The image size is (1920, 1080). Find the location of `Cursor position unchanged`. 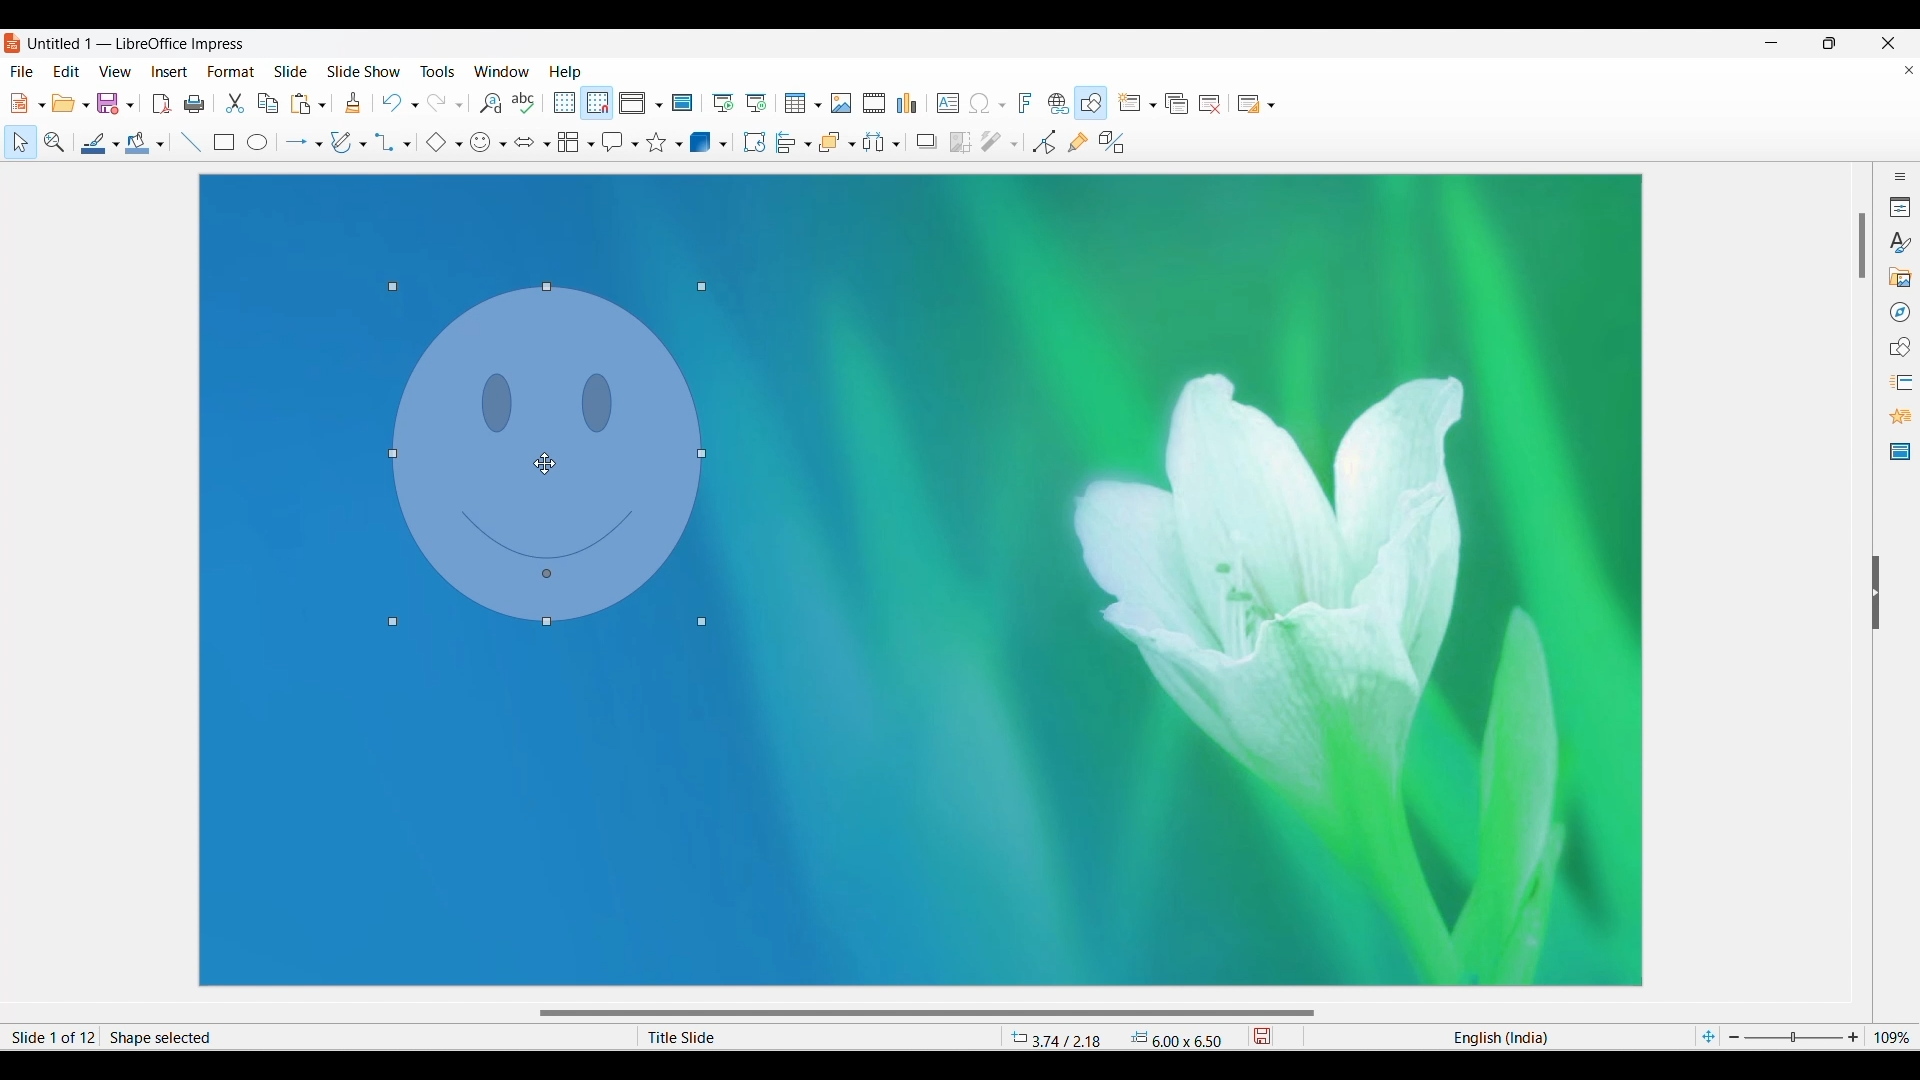

Cursor position unchanged is located at coordinates (544, 464).